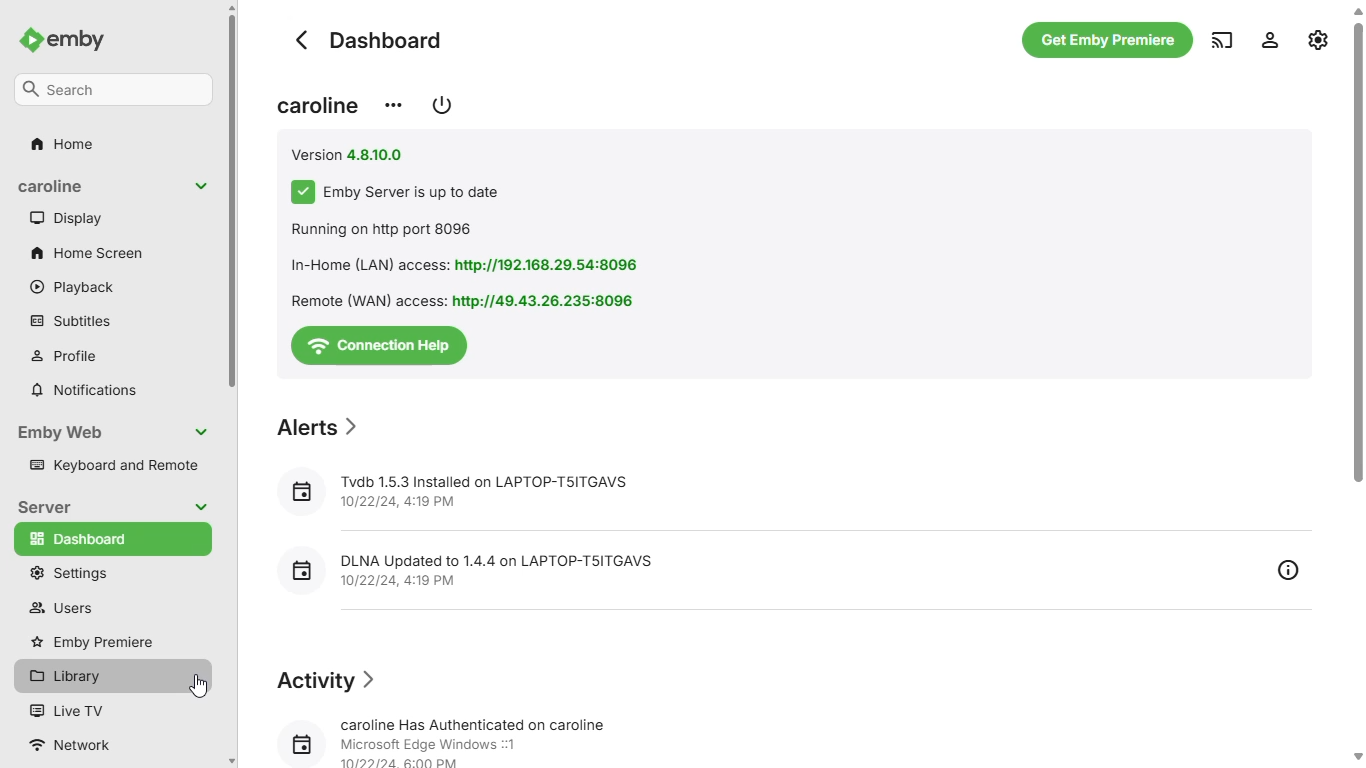 This screenshot has height=768, width=1366. I want to click on emby web, so click(60, 432).